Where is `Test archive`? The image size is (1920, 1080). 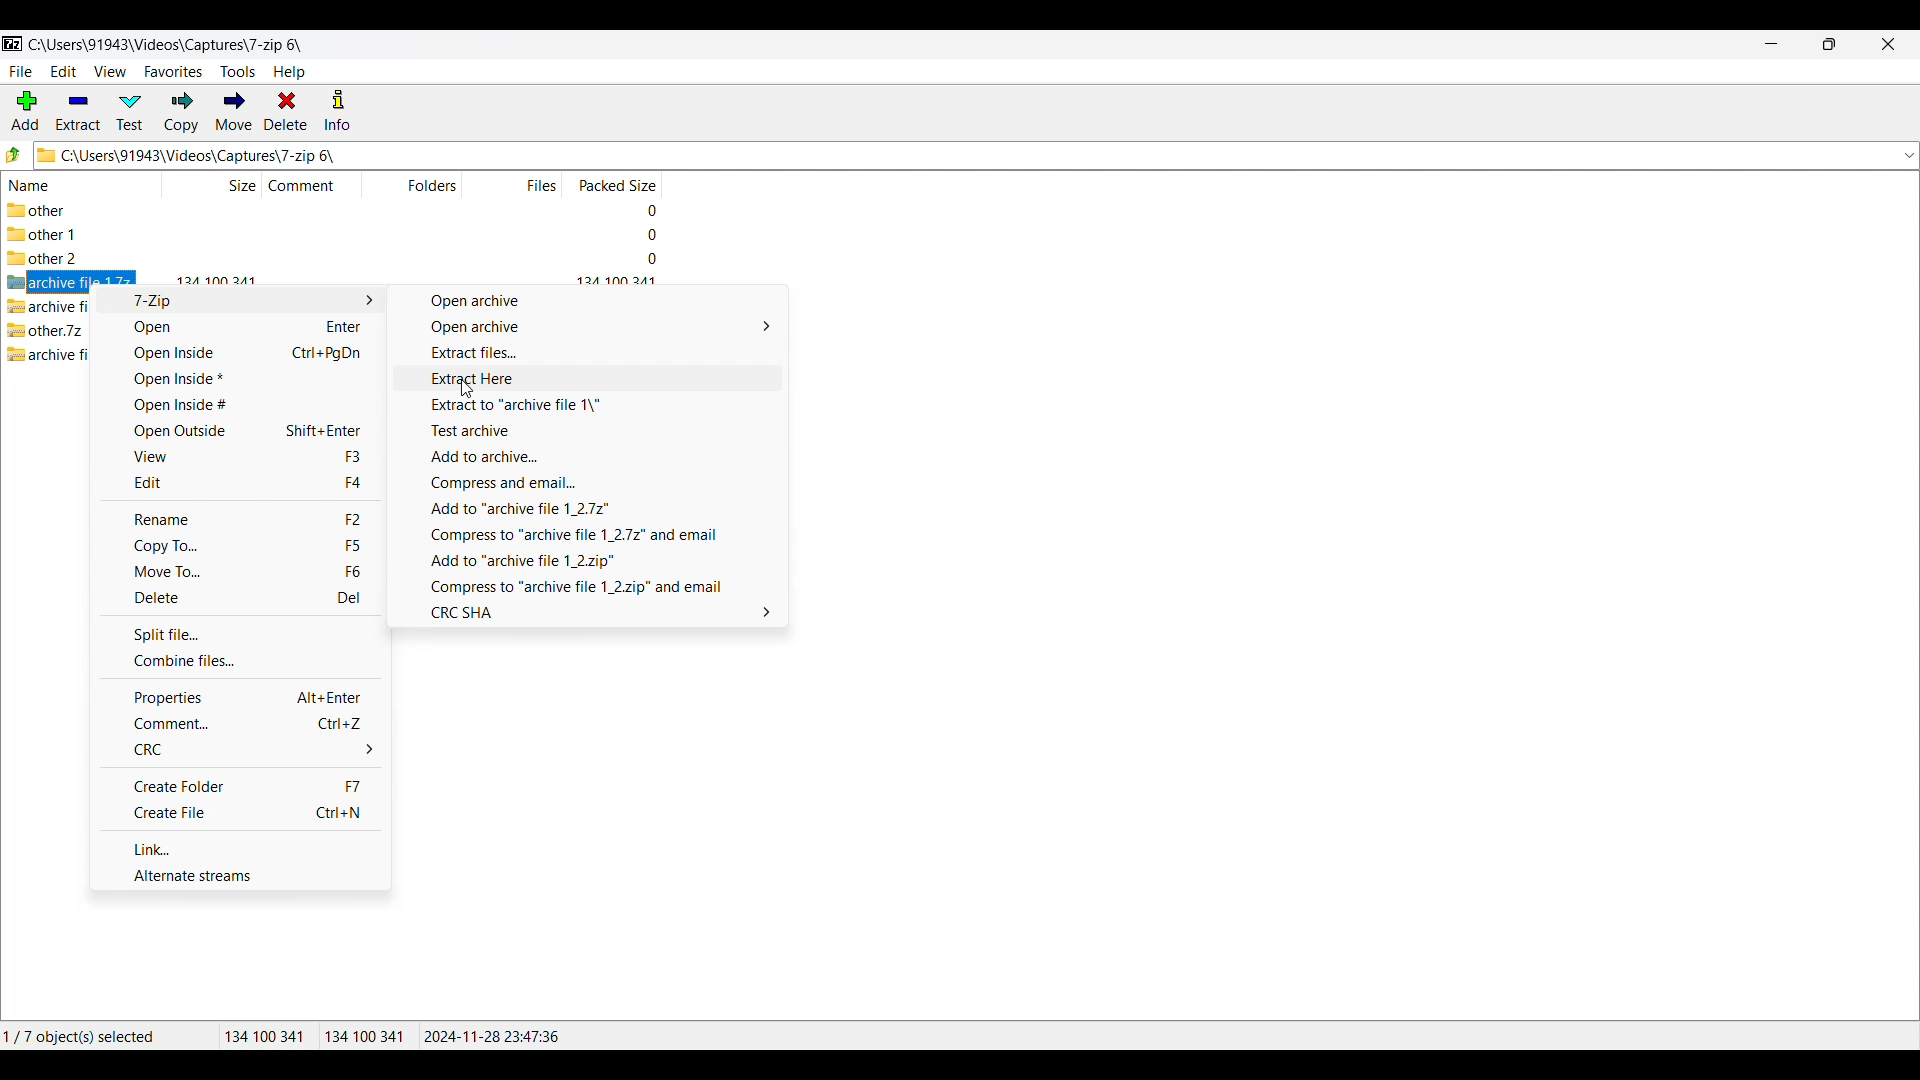
Test archive is located at coordinates (590, 431).